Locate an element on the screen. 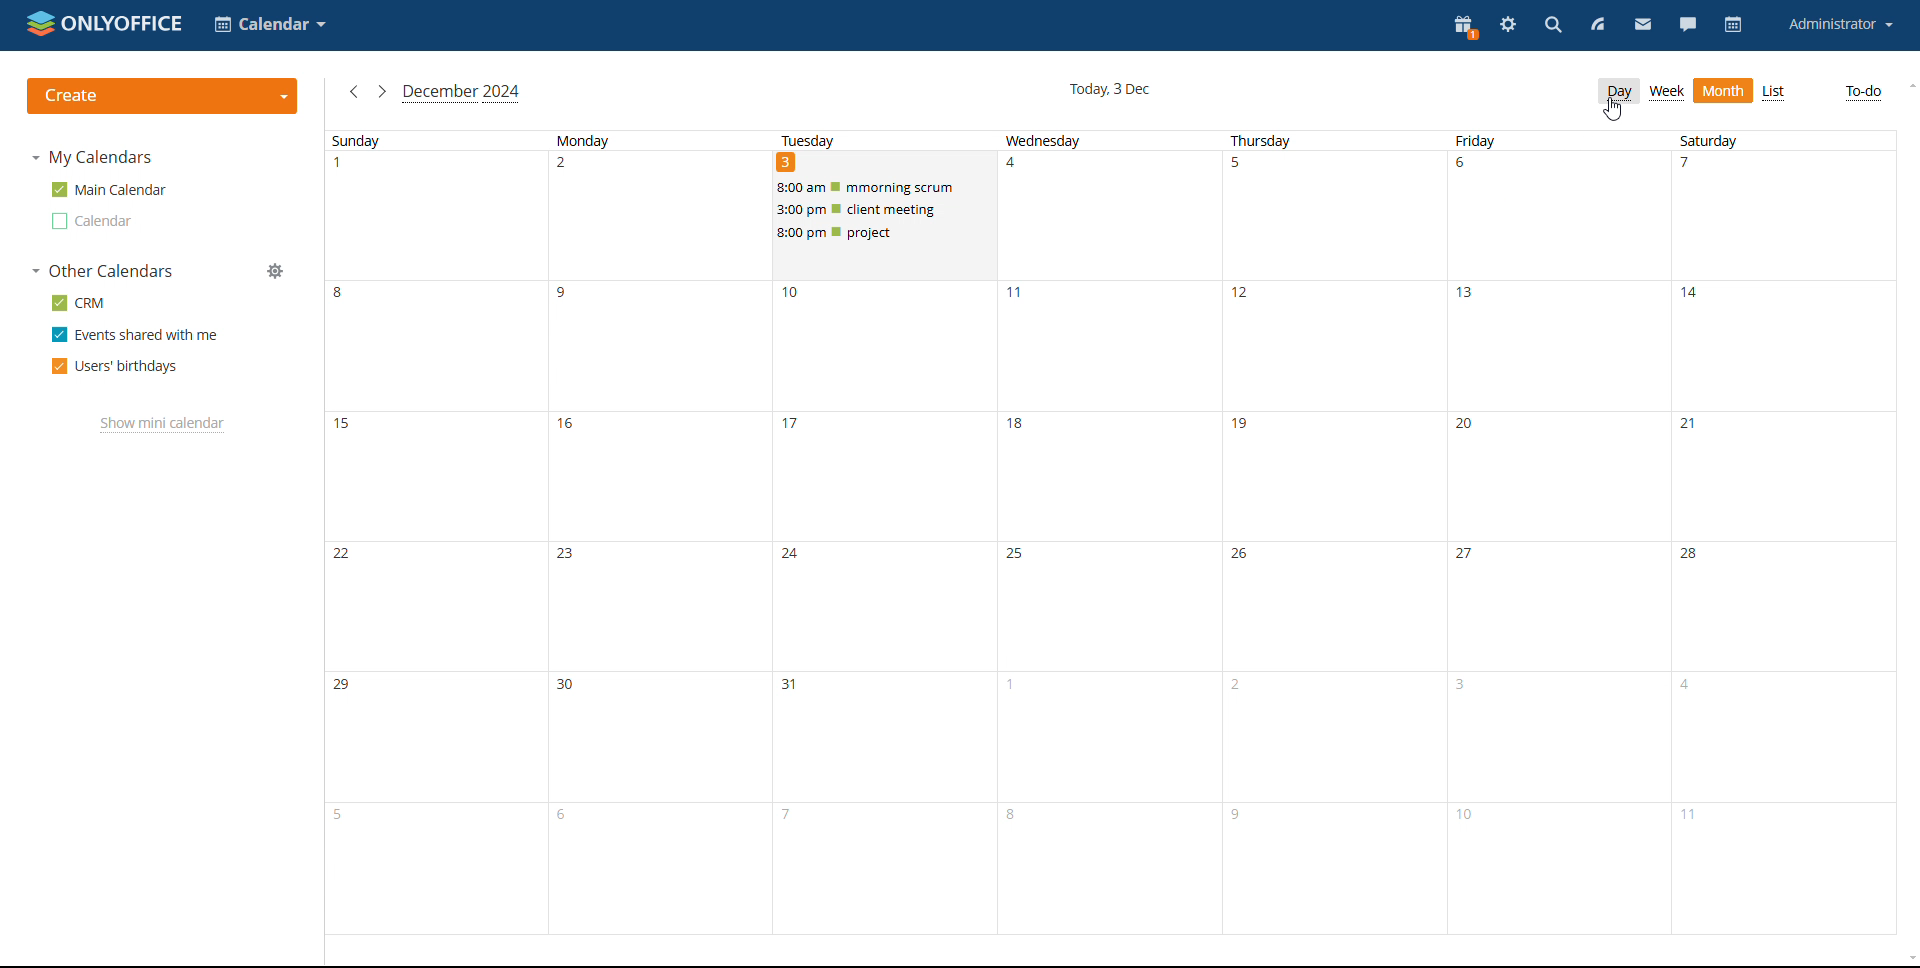 The width and height of the screenshot is (1920, 968). feed is located at coordinates (1600, 24).